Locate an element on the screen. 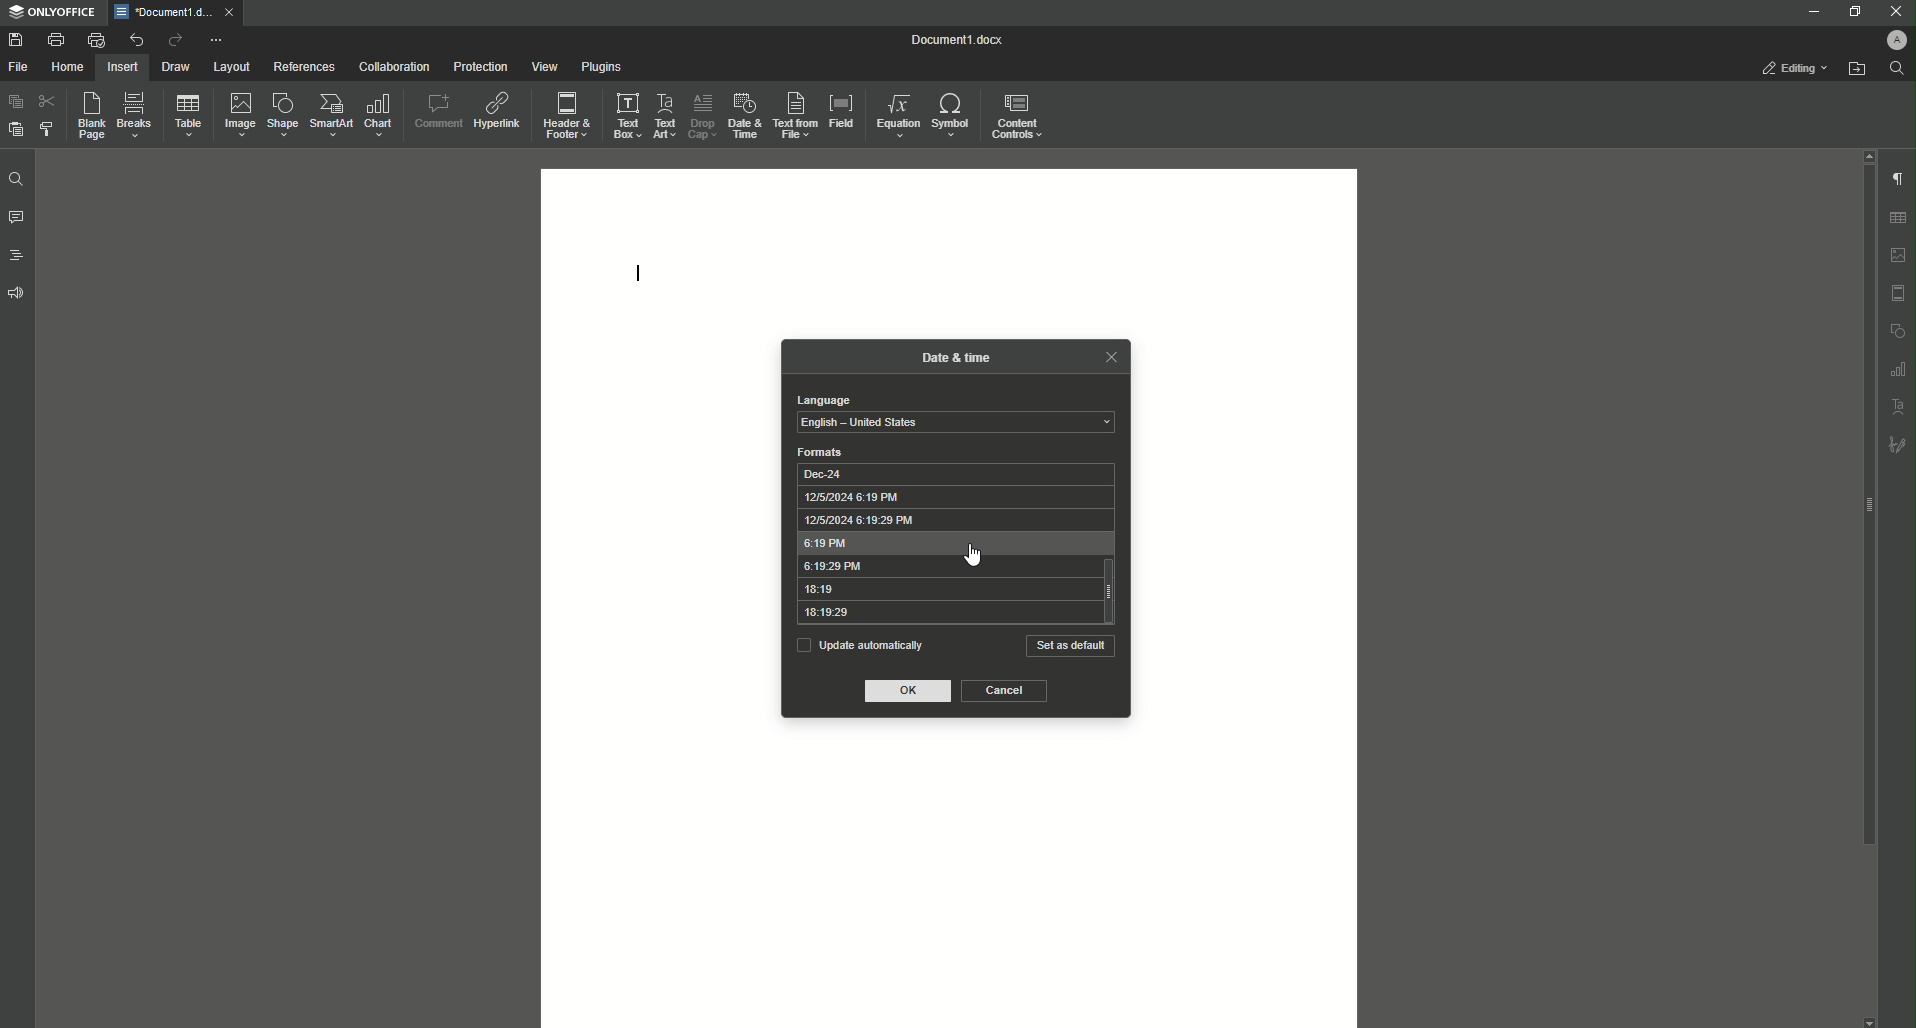  6:19:29 PM is located at coordinates (945, 567).